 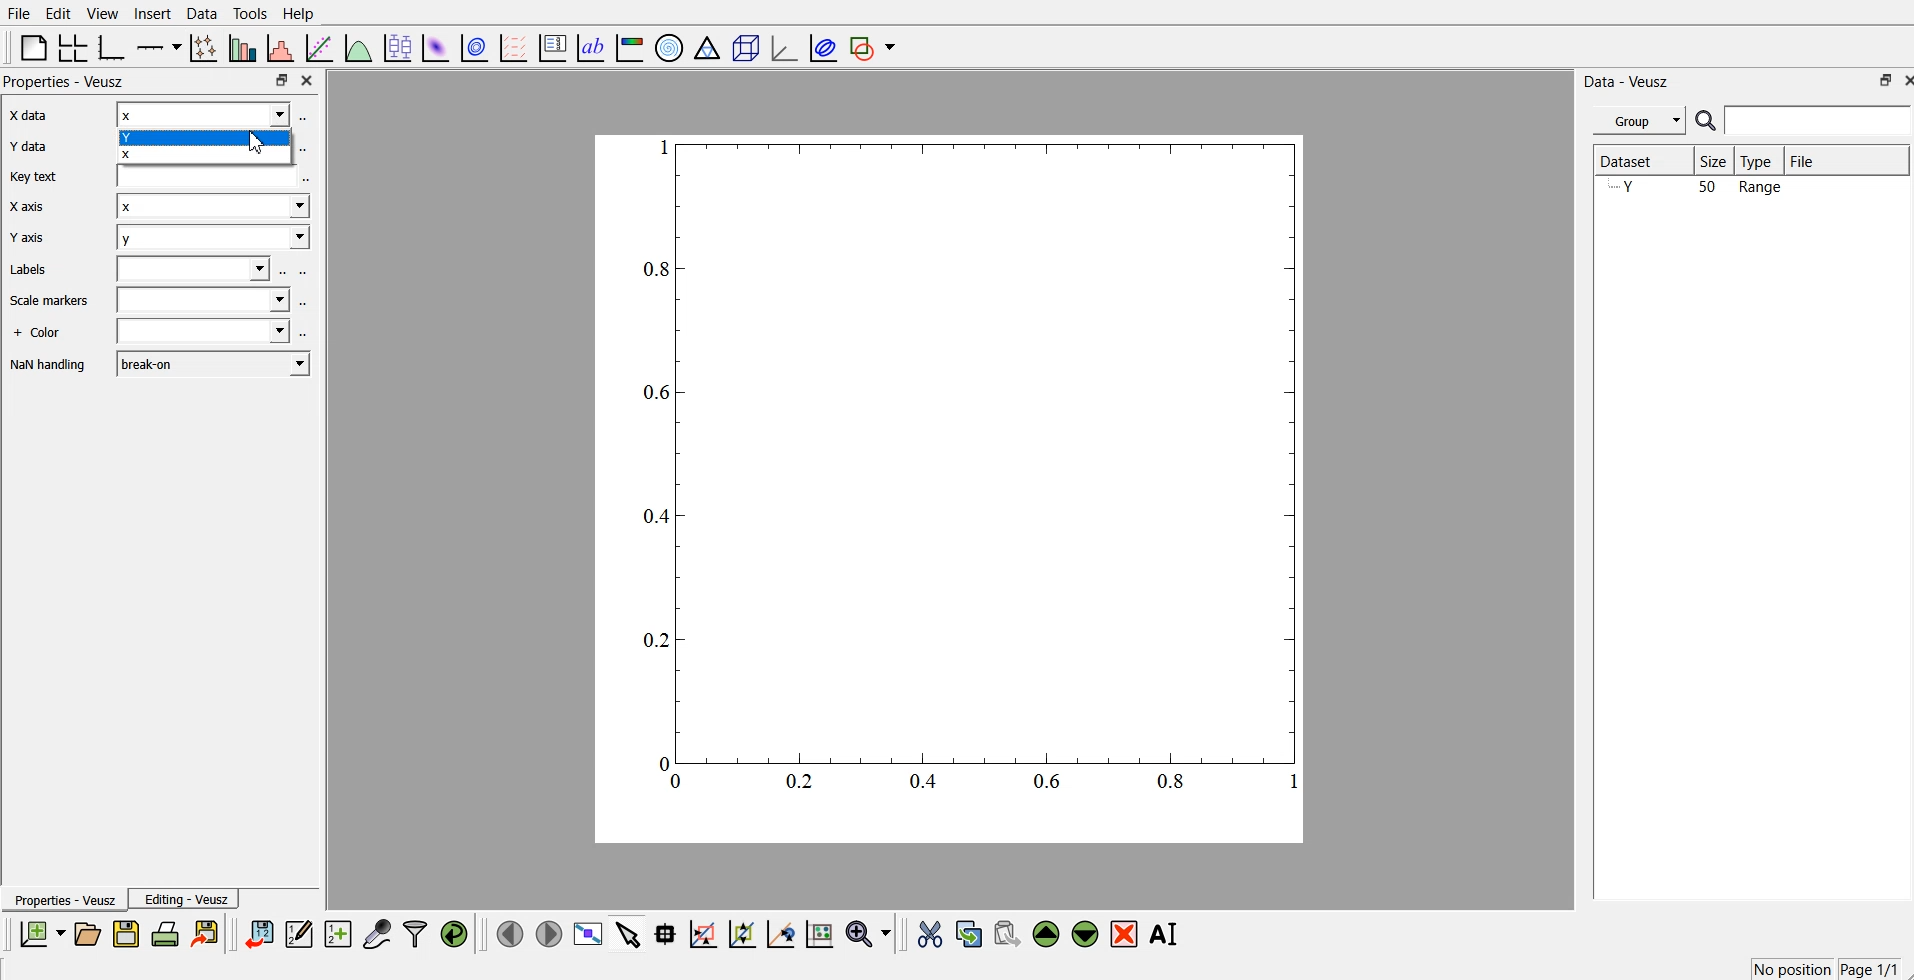 What do you see at coordinates (213, 363) in the screenshot?
I see `break on` at bounding box center [213, 363].